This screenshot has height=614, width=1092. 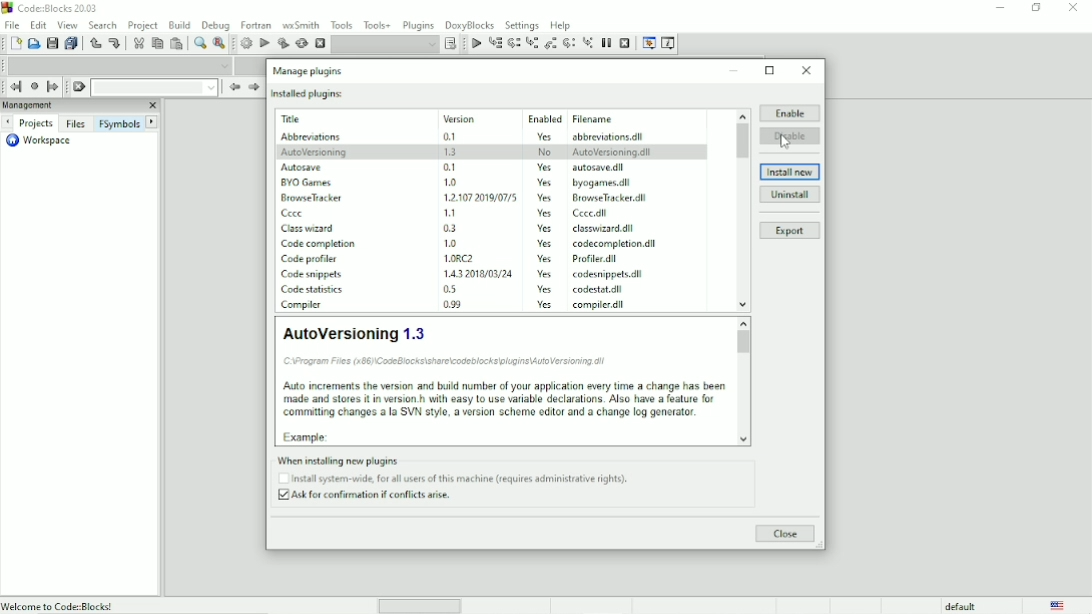 I want to click on 0.5, so click(x=448, y=289).